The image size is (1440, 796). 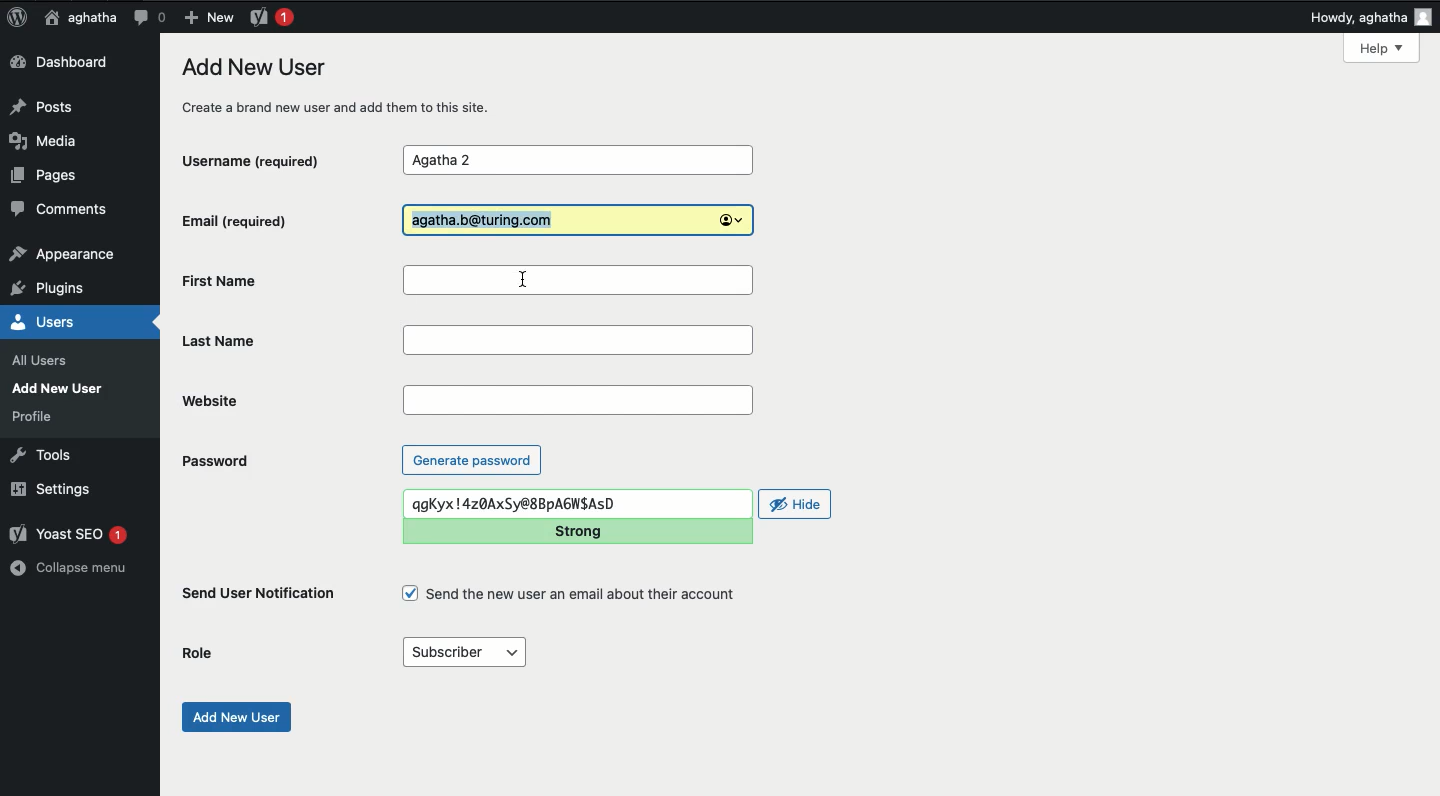 I want to click on Send user notification , so click(x=260, y=597).